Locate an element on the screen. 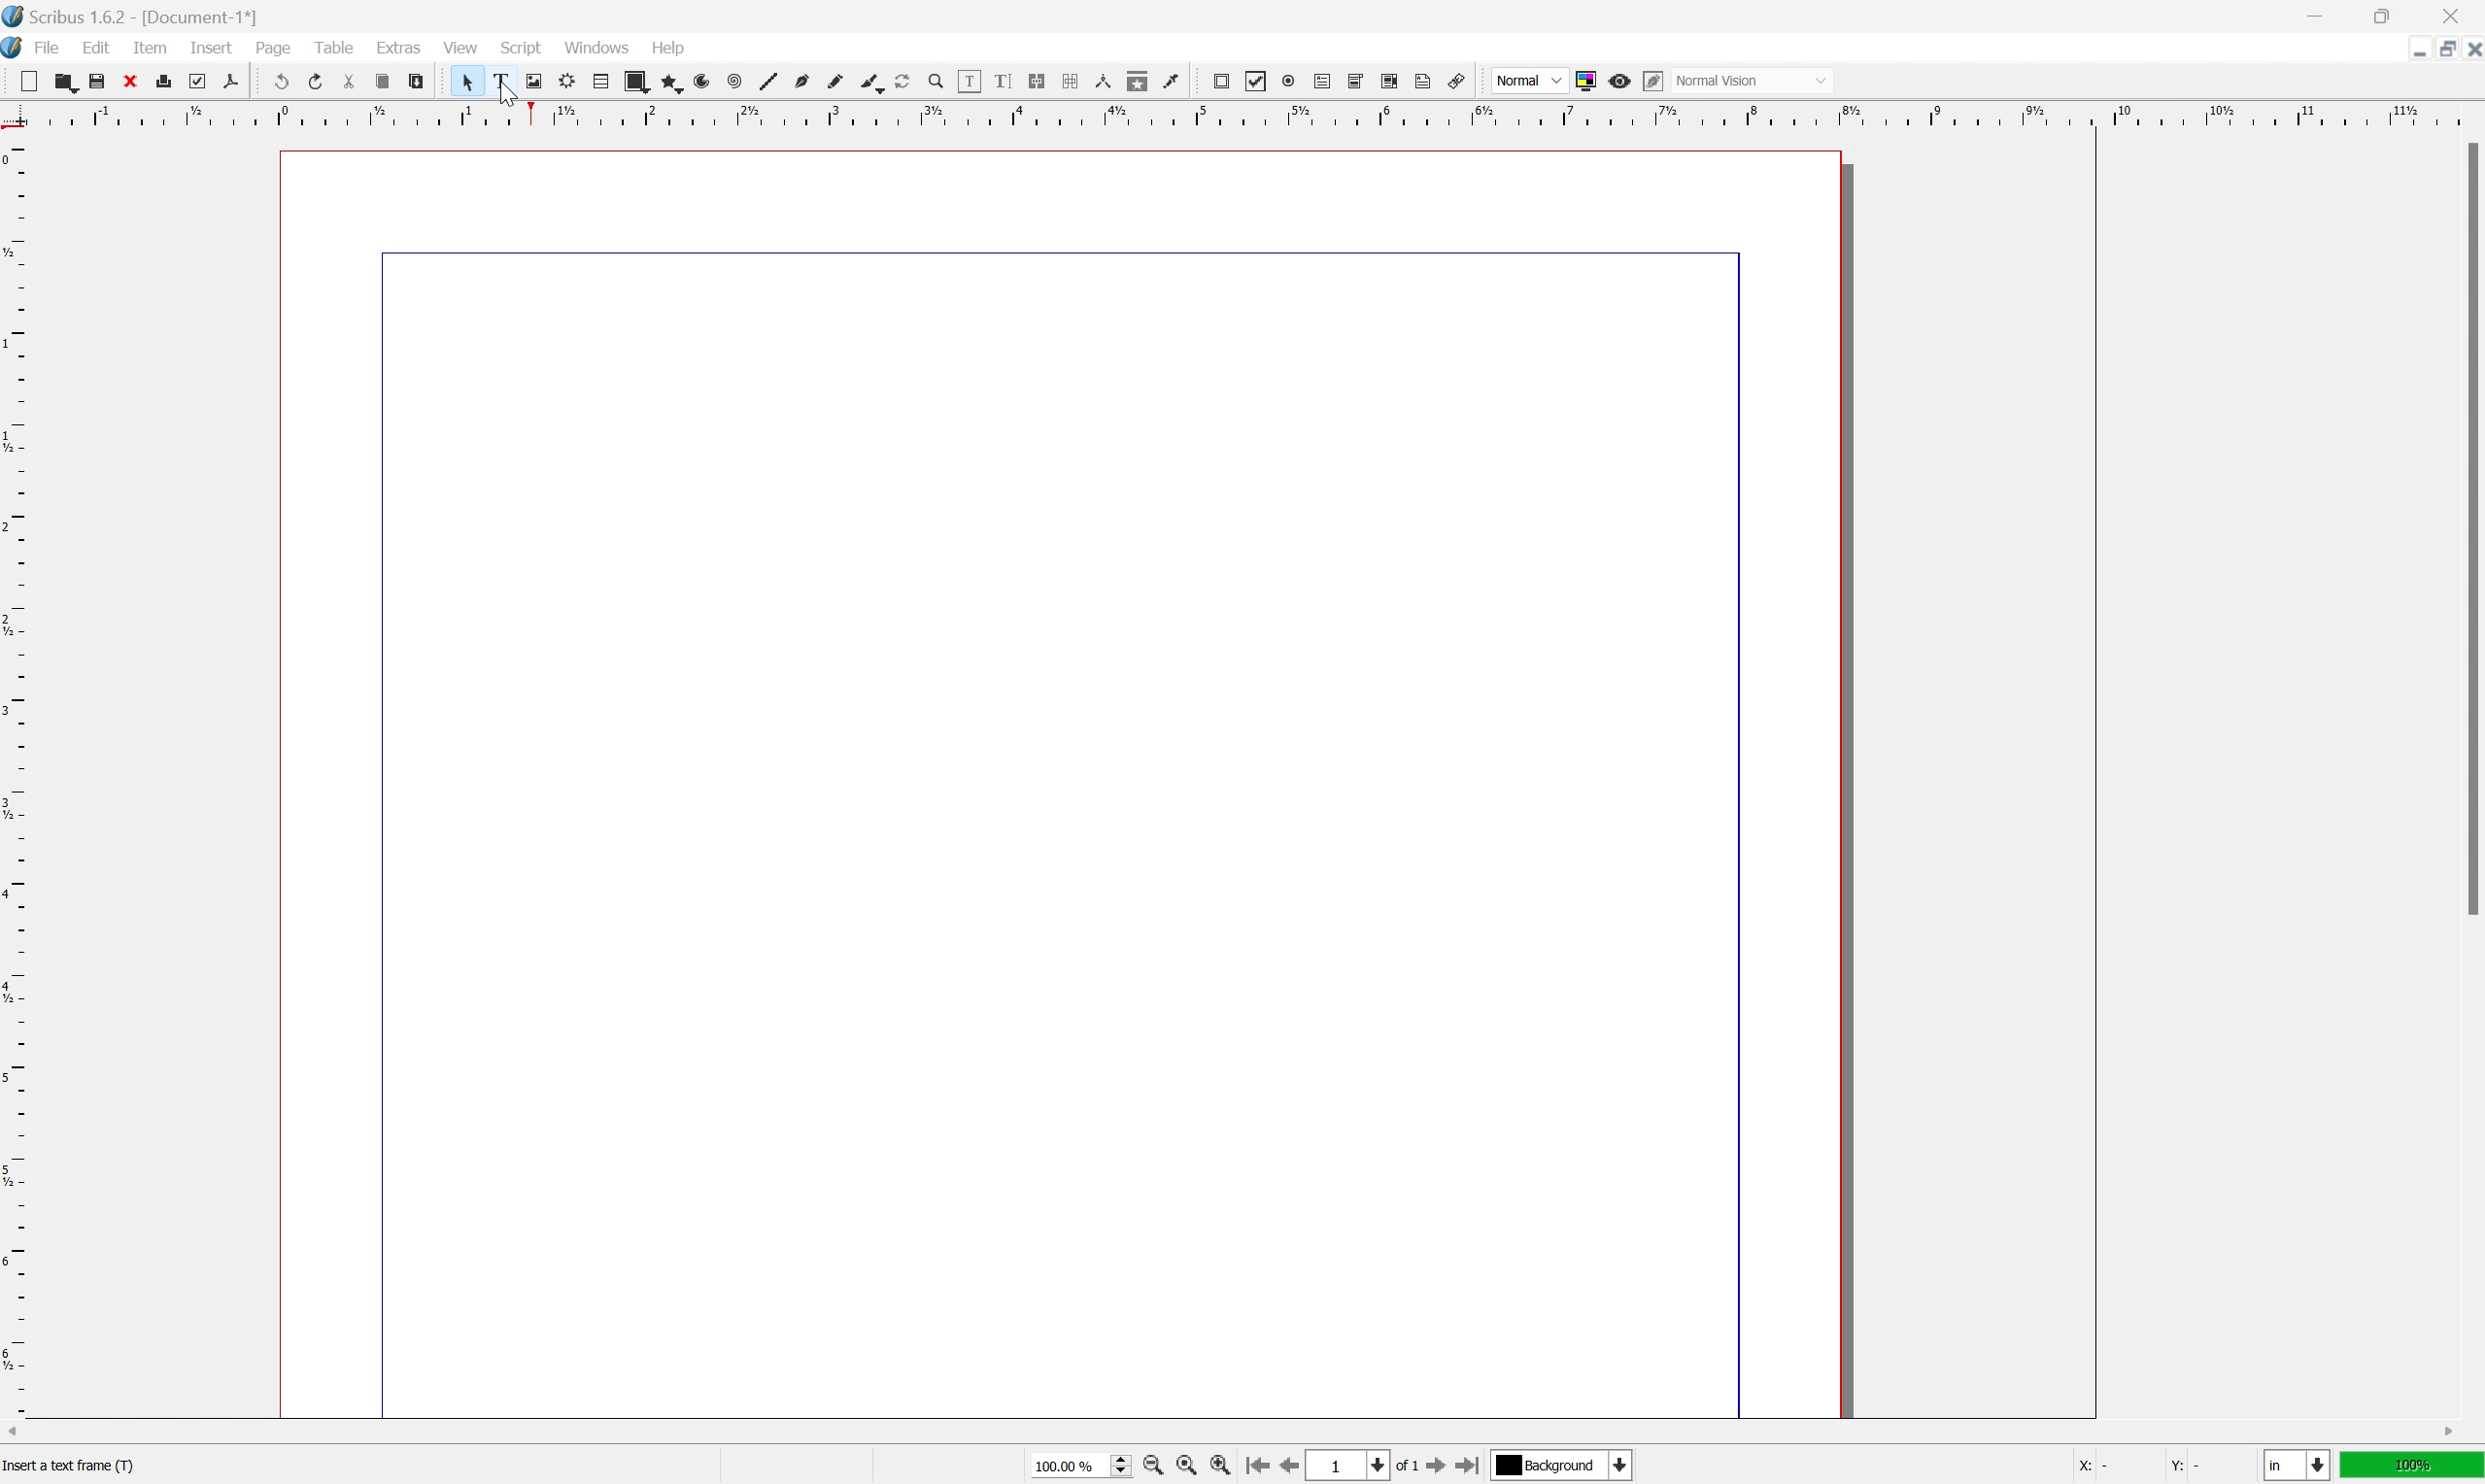 This screenshot has height=1484, width=2485. close is located at coordinates (131, 80).